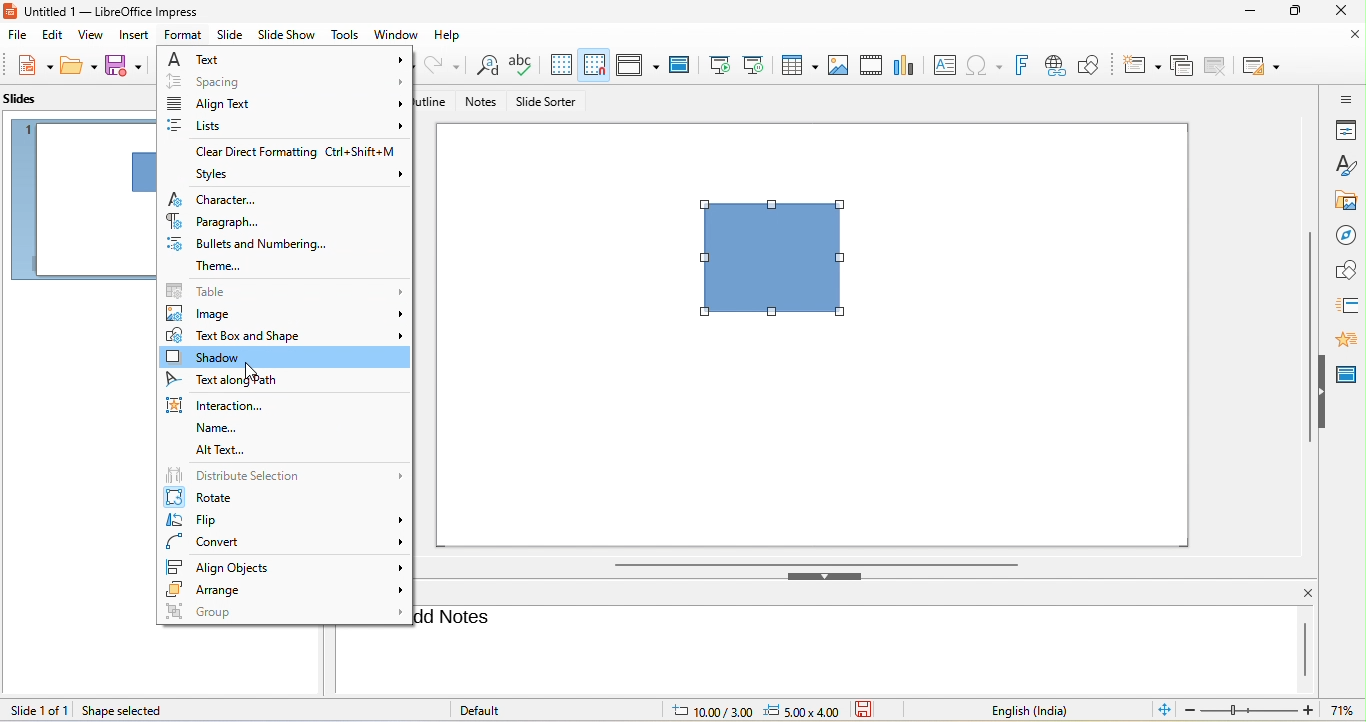 The width and height of the screenshot is (1366, 722). What do you see at coordinates (1018, 710) in the screenshot?
I see `English (India)` at bounding box center [1018, 710].